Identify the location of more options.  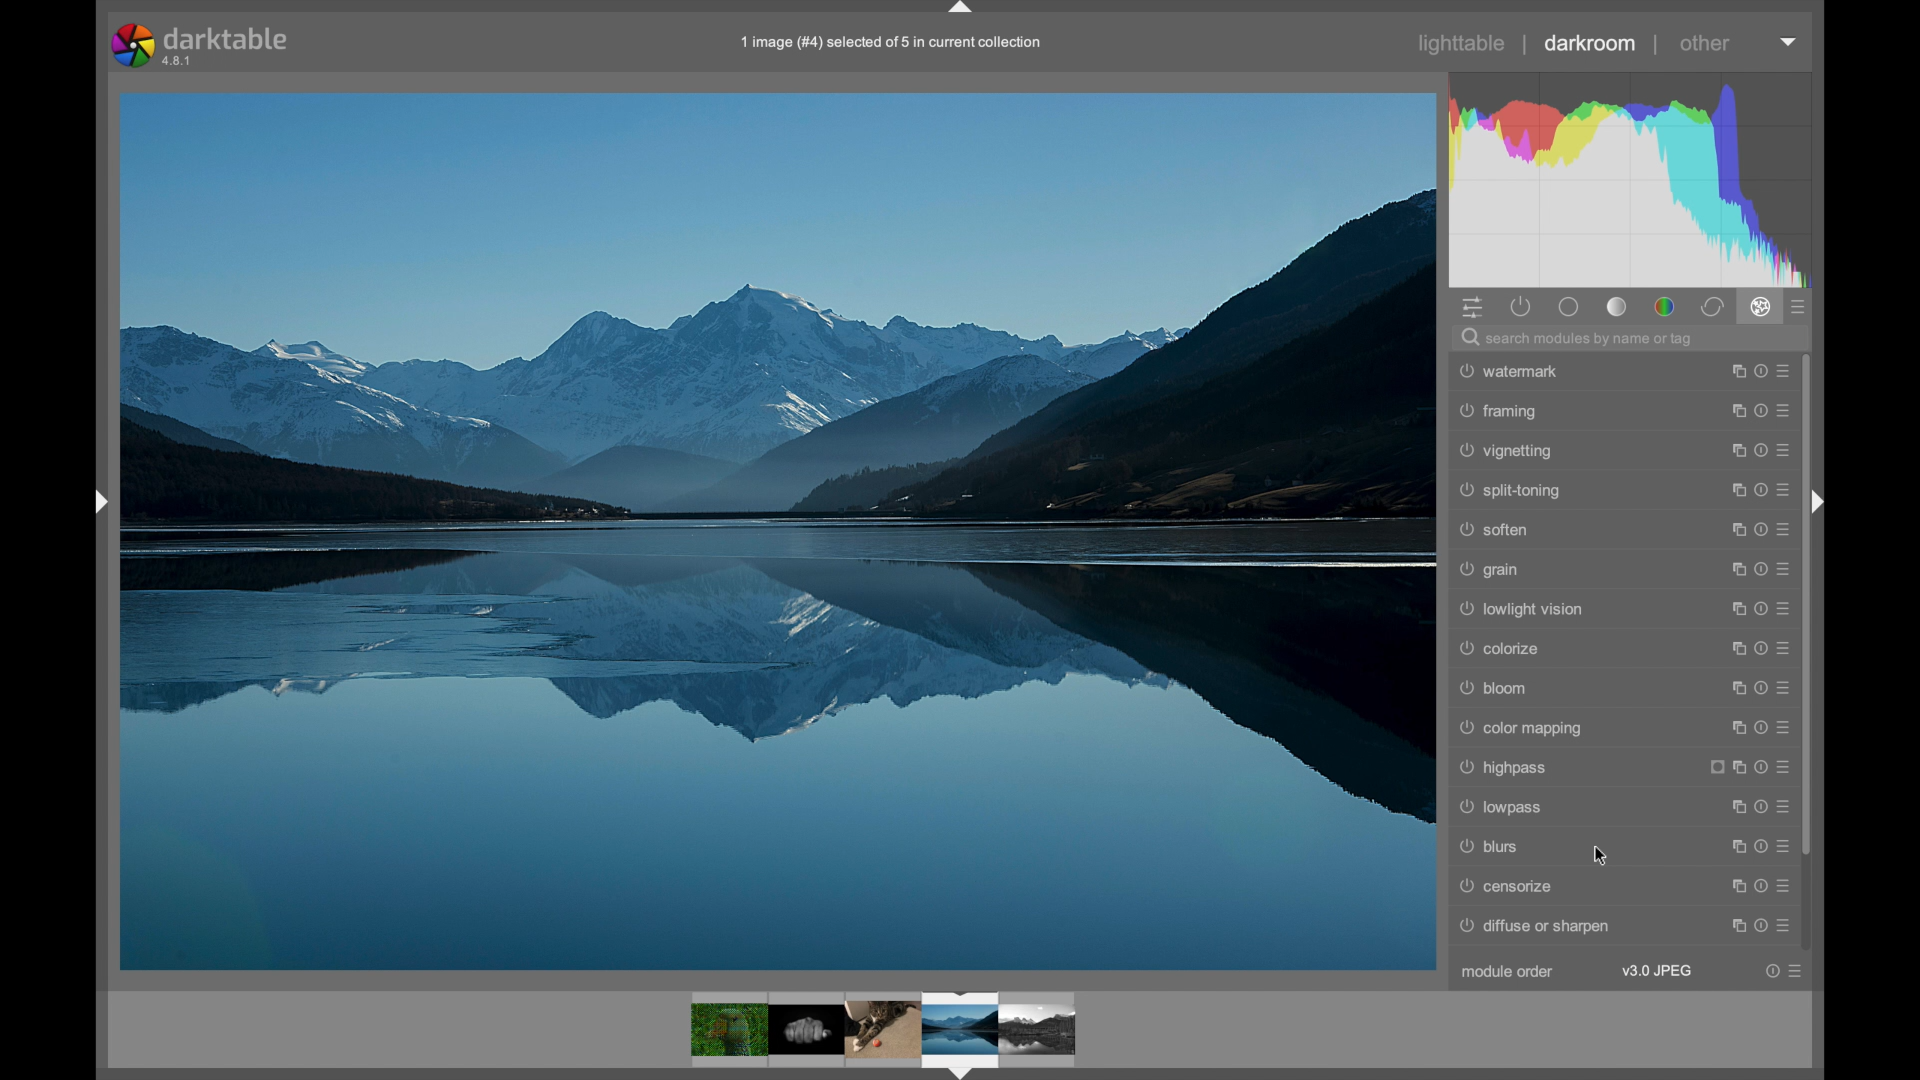
(1786, 372).